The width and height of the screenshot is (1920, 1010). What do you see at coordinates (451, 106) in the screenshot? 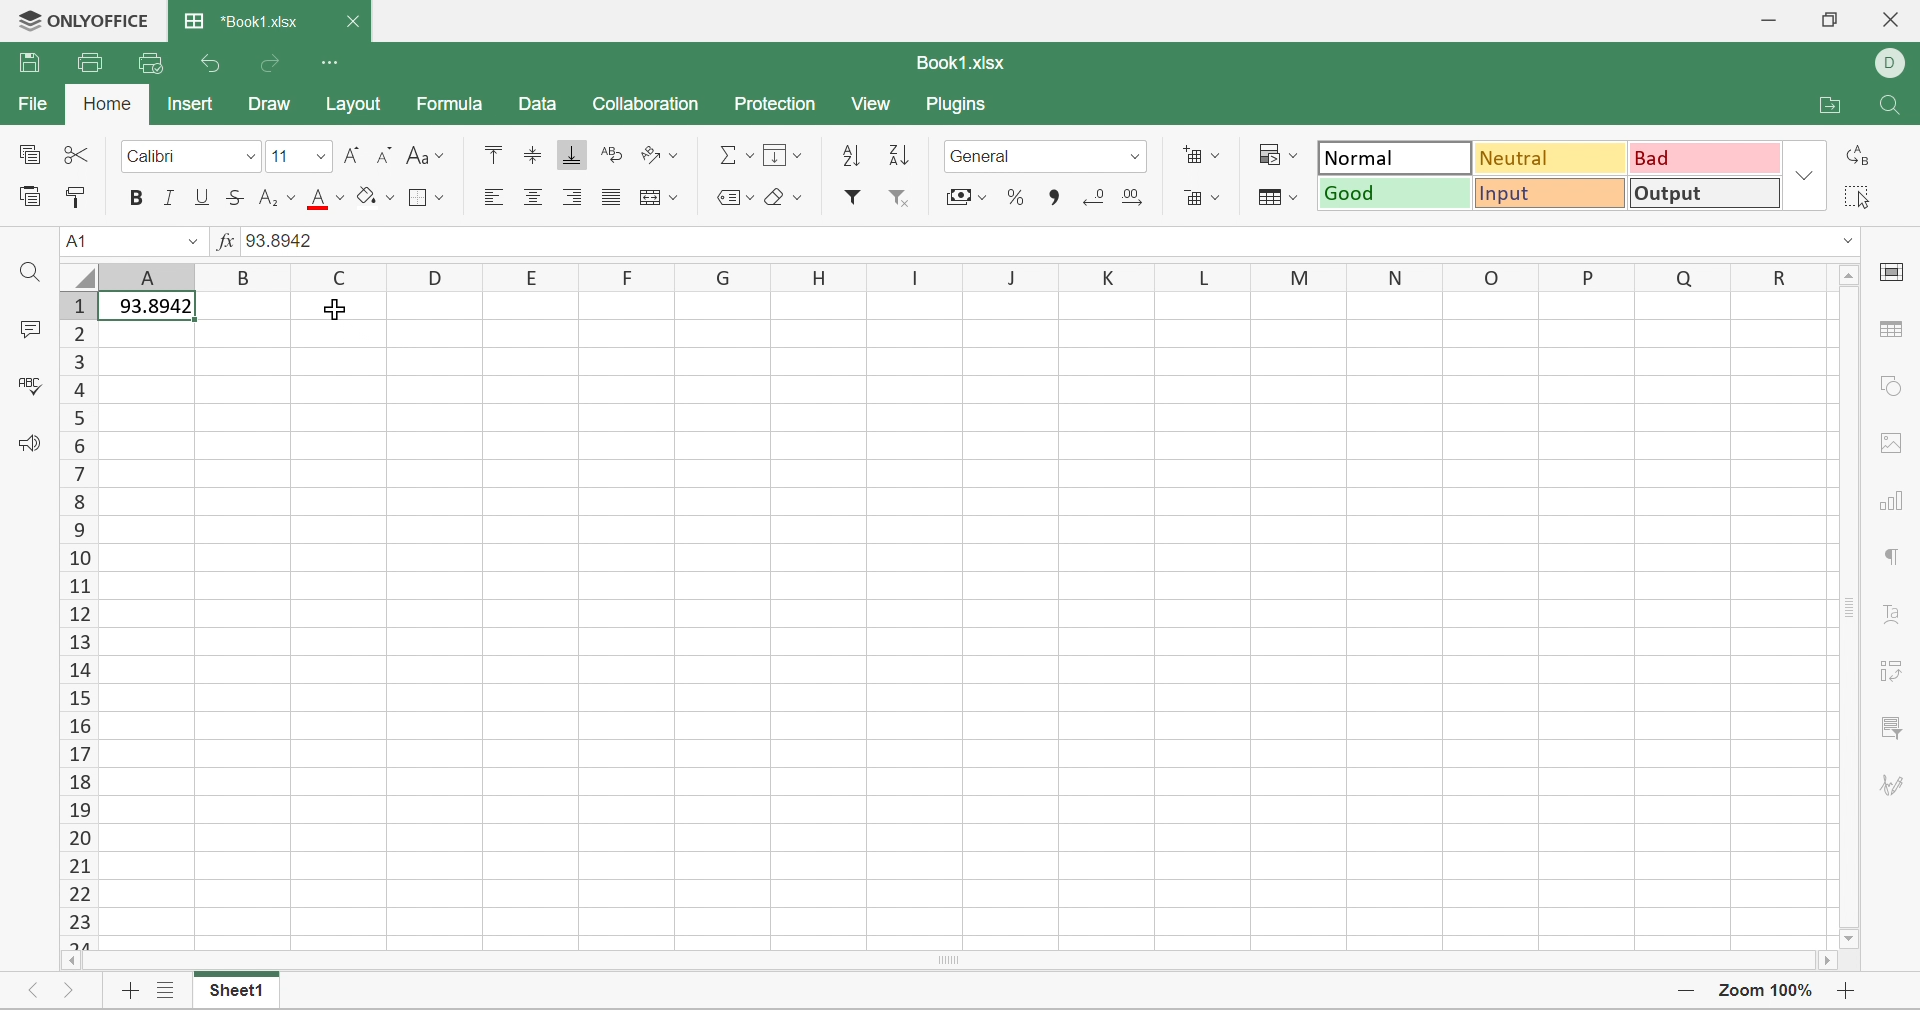
I see `Formula` at bounding box center [451, 106].